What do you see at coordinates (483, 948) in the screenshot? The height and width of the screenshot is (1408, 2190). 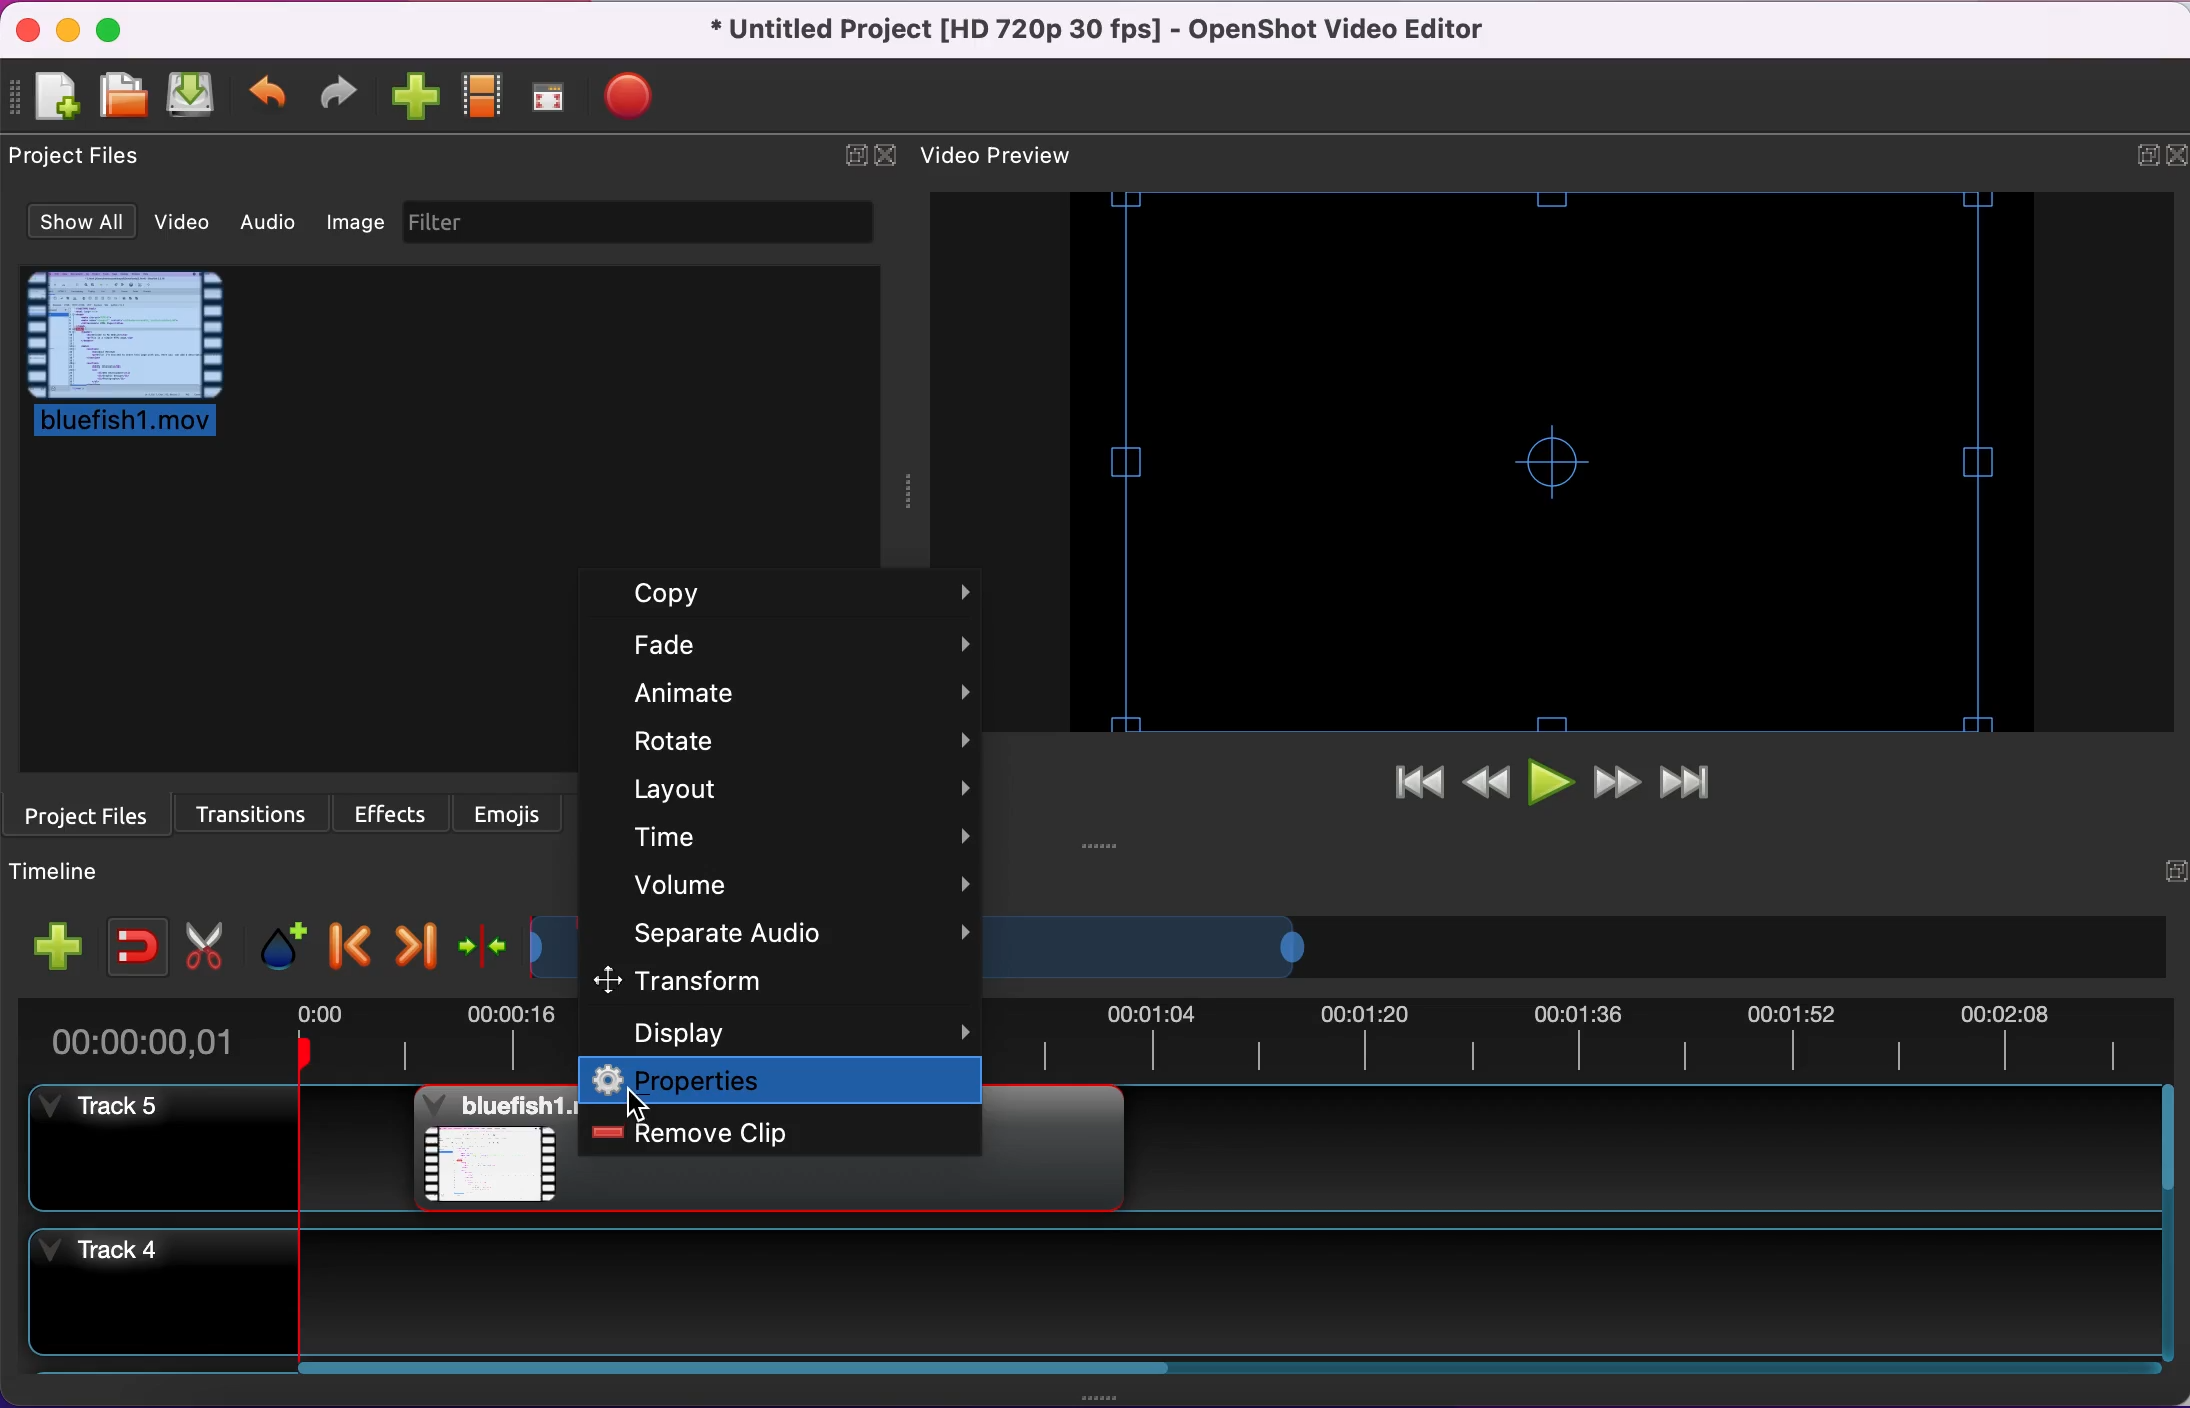 I see `center the timeline` at bounding box center [483, 948].